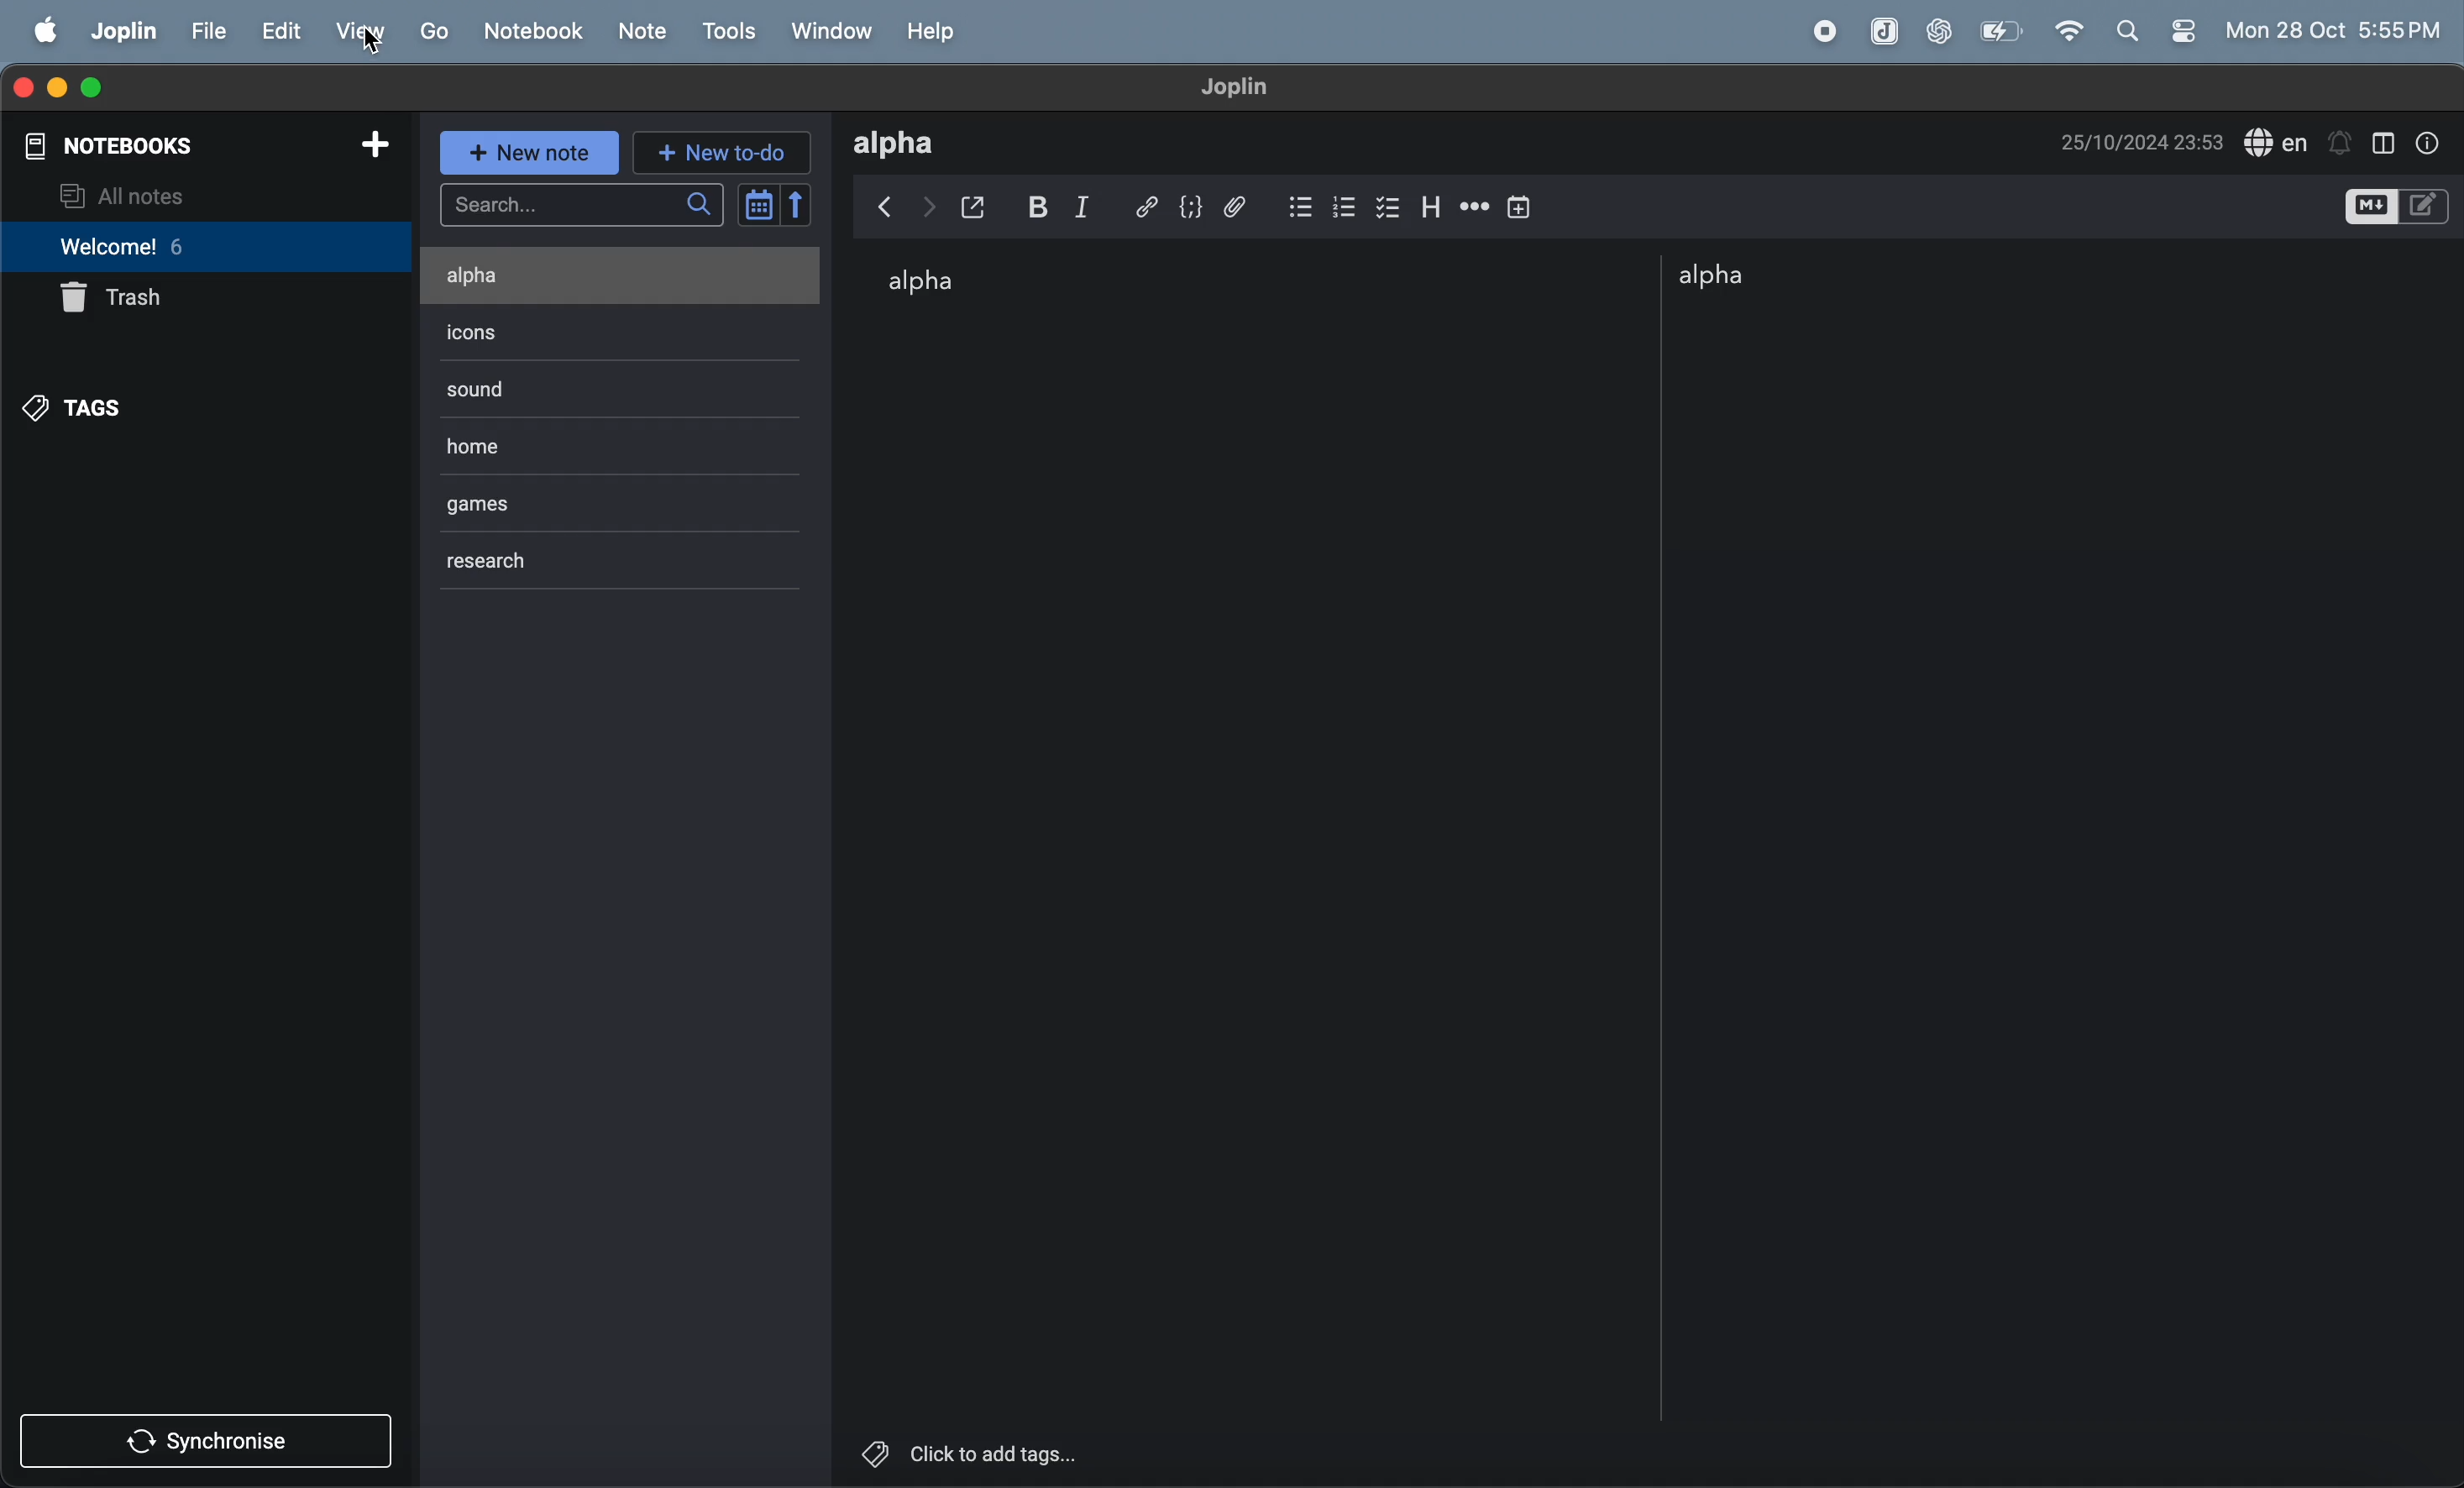 This screenshot has width=2464, height=1488. I want to click on note 6 research, so click(526, 559).